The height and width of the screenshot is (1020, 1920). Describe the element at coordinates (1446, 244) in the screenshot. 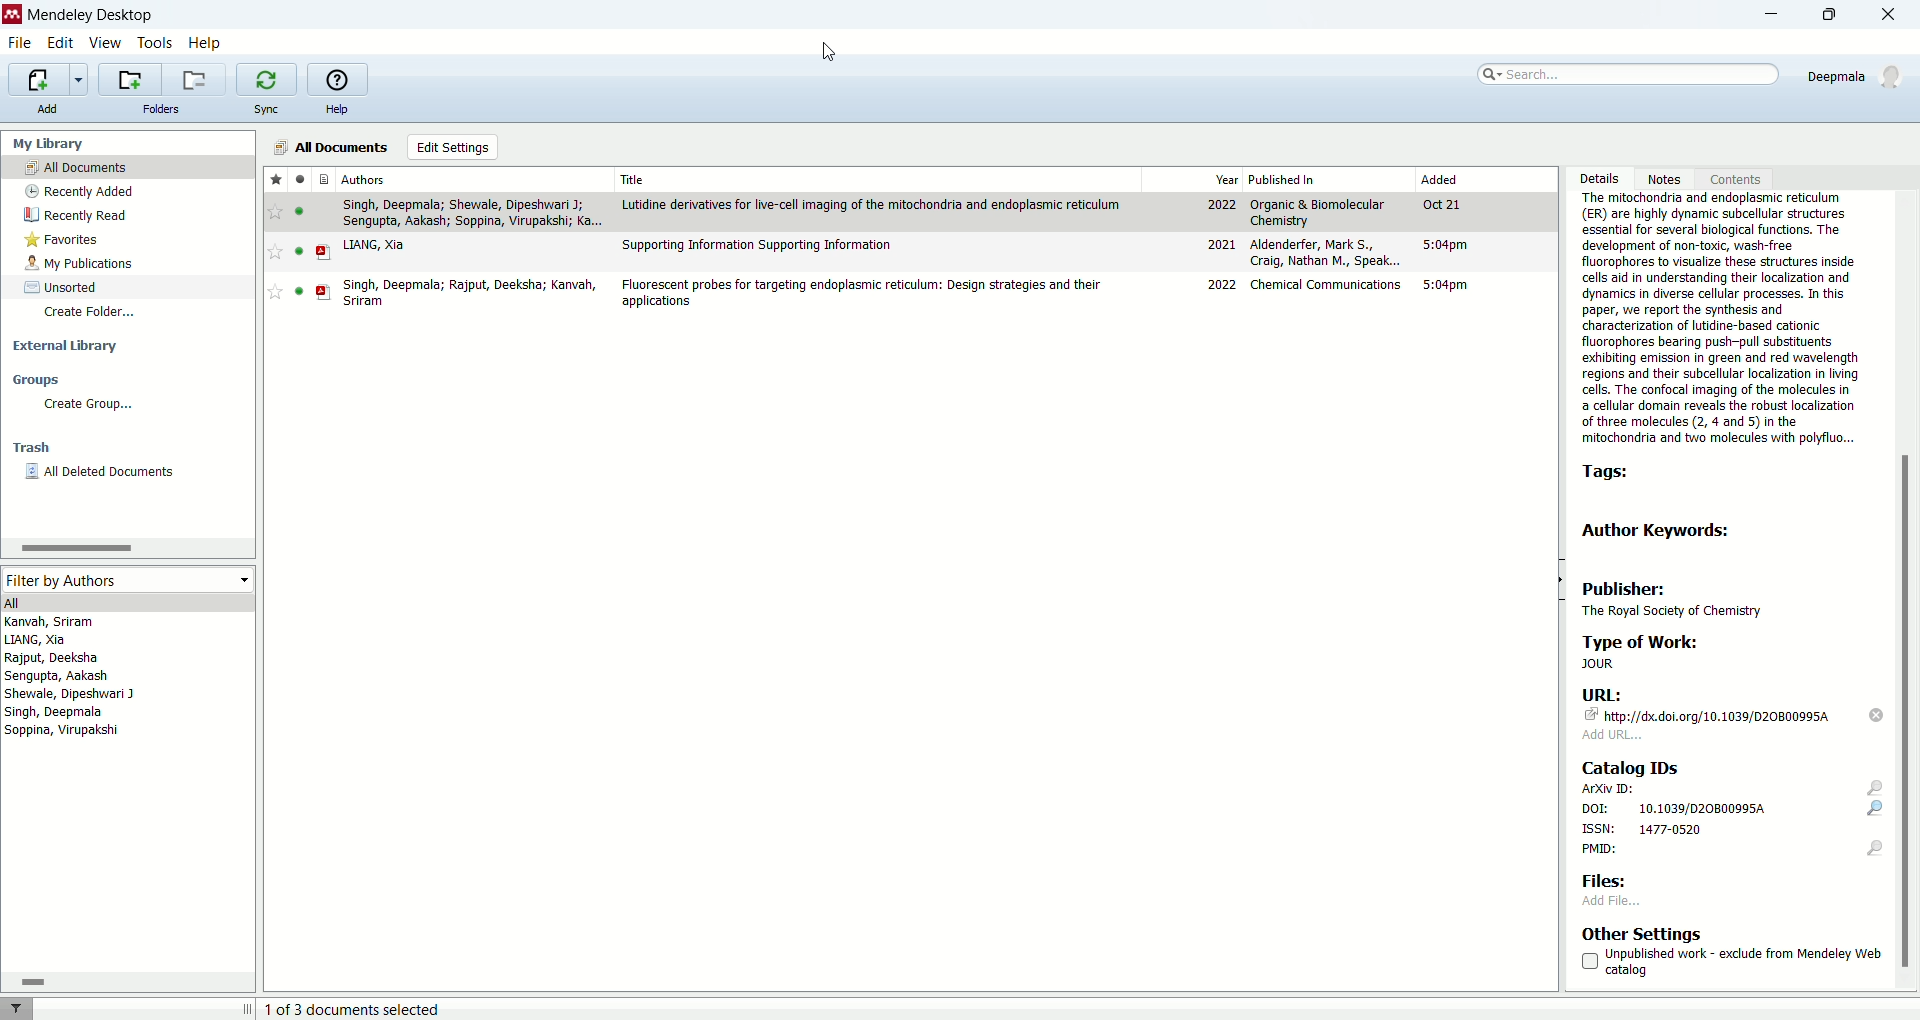

I see `5:04pm` at that location.